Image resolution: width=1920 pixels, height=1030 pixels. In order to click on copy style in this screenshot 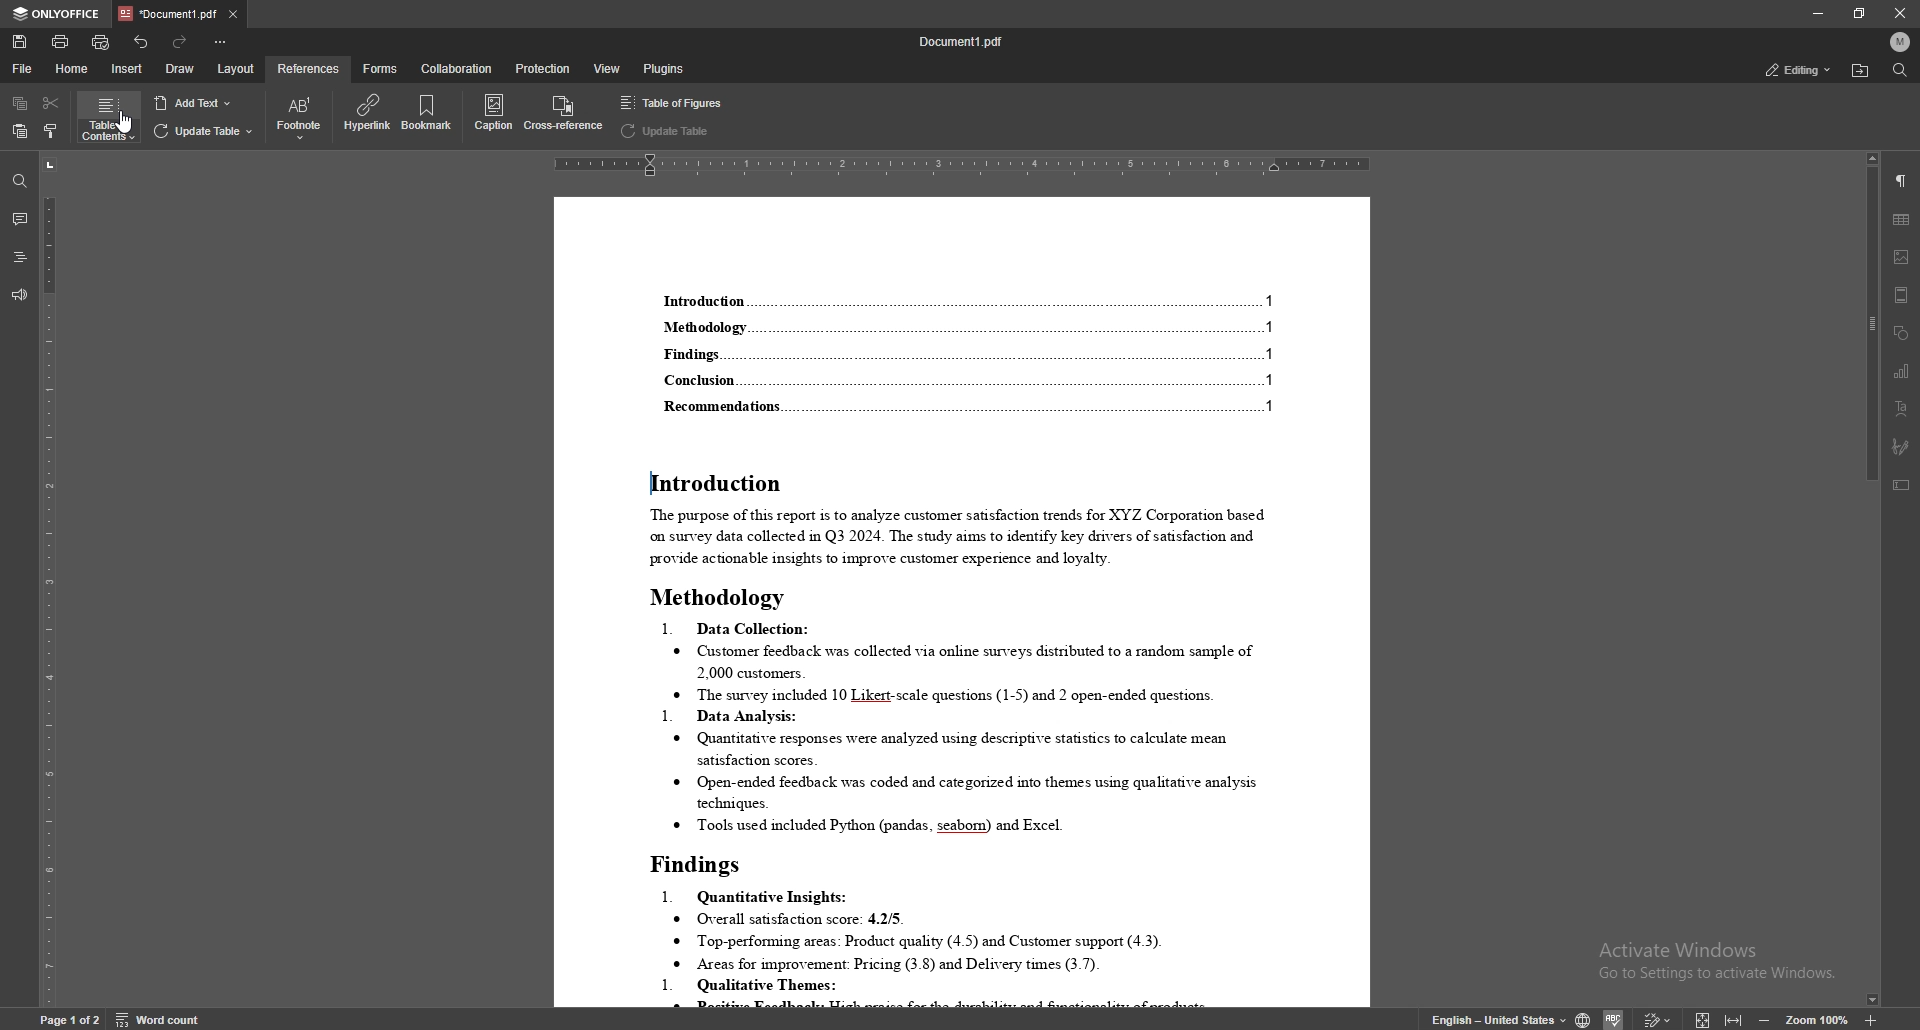, I will do `click(53, 133)`.